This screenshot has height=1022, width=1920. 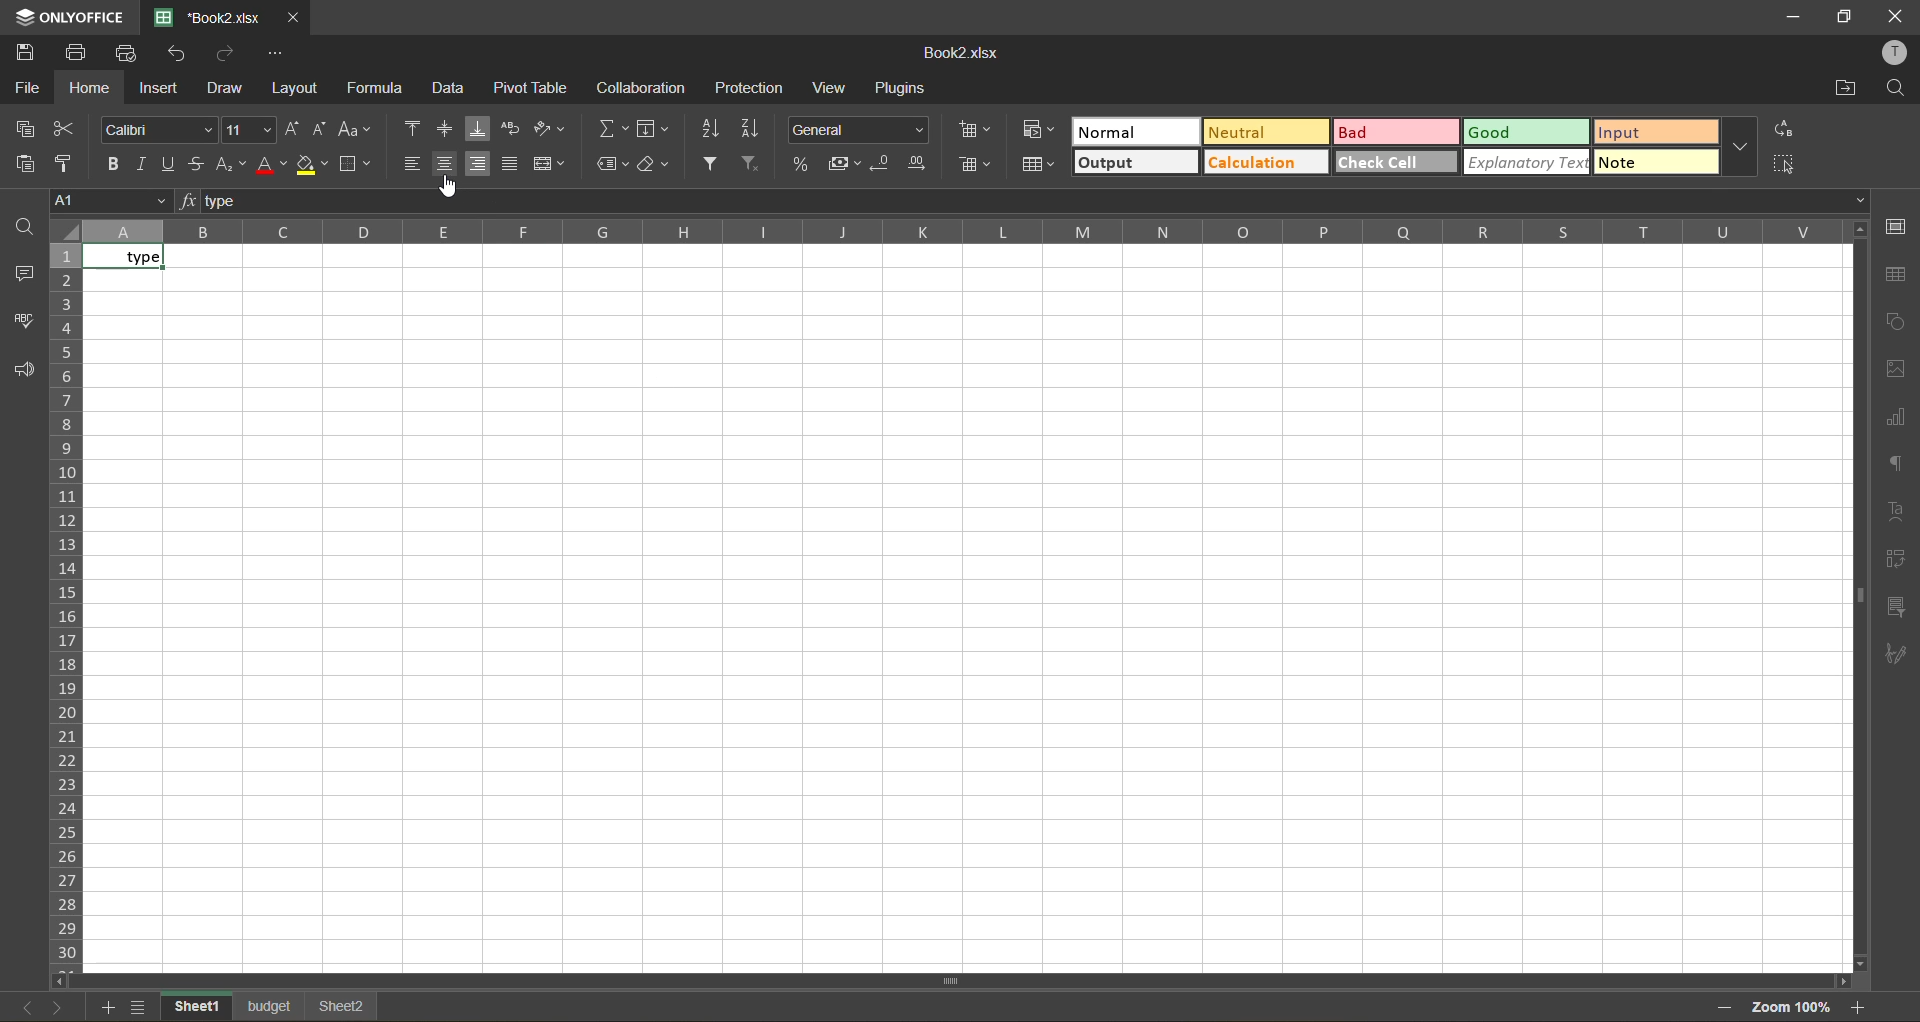 What do you see at coordinates (273, 167) in the screenshot?
I see `font color` at bounding box center [273, 167].